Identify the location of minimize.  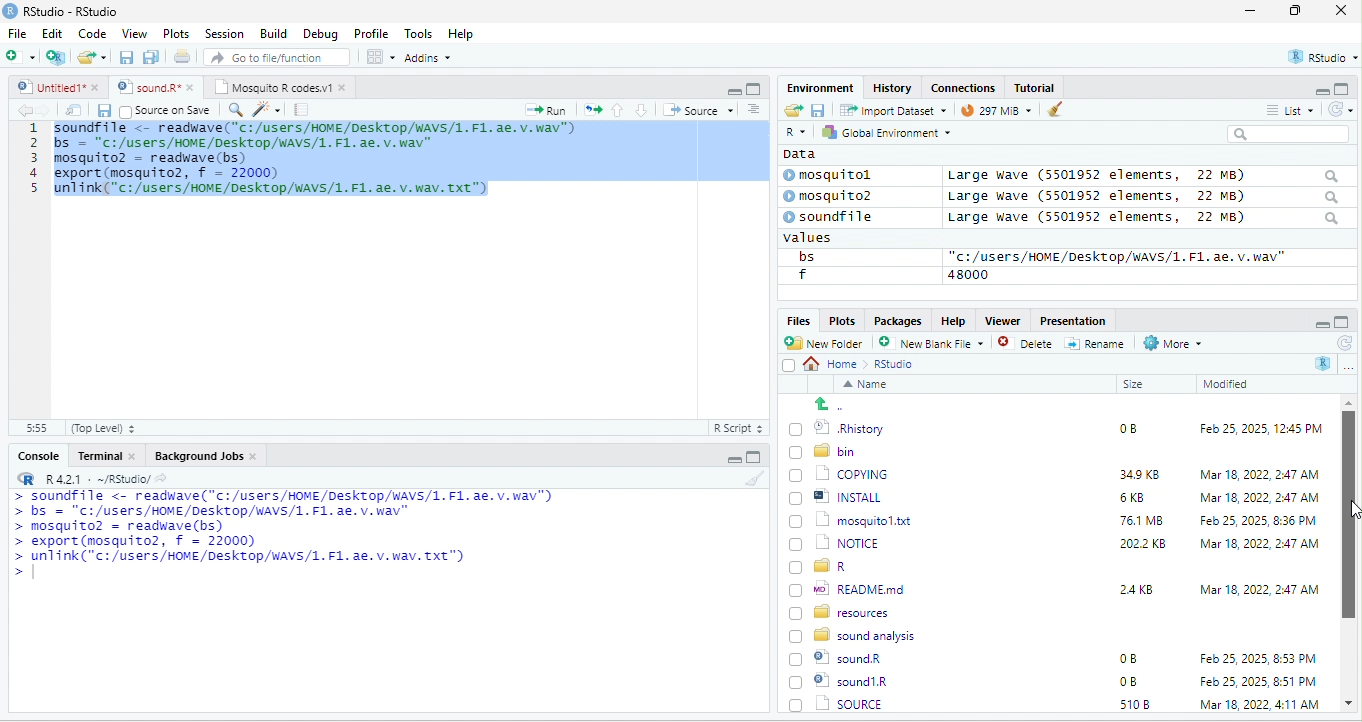
(1250, 12).